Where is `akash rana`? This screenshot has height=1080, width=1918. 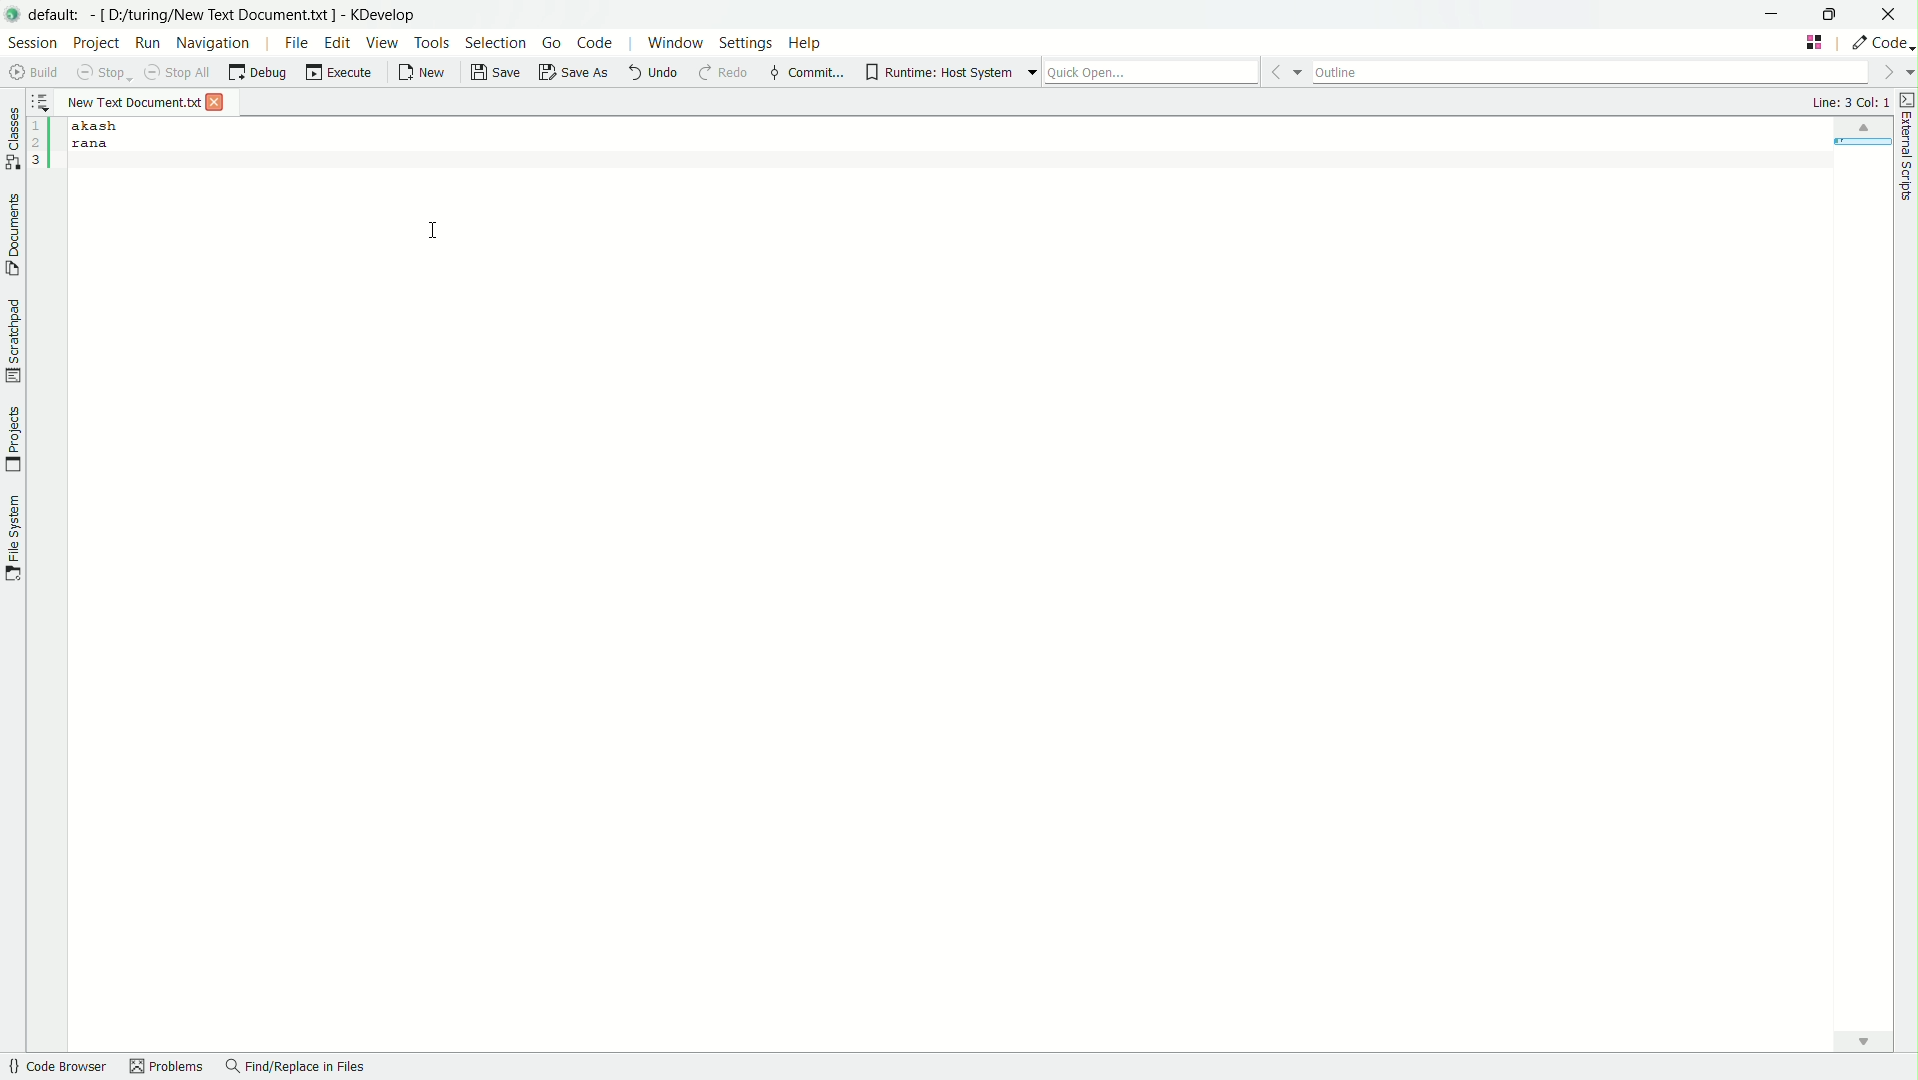 akash rana is located at coordinates (976, 584).